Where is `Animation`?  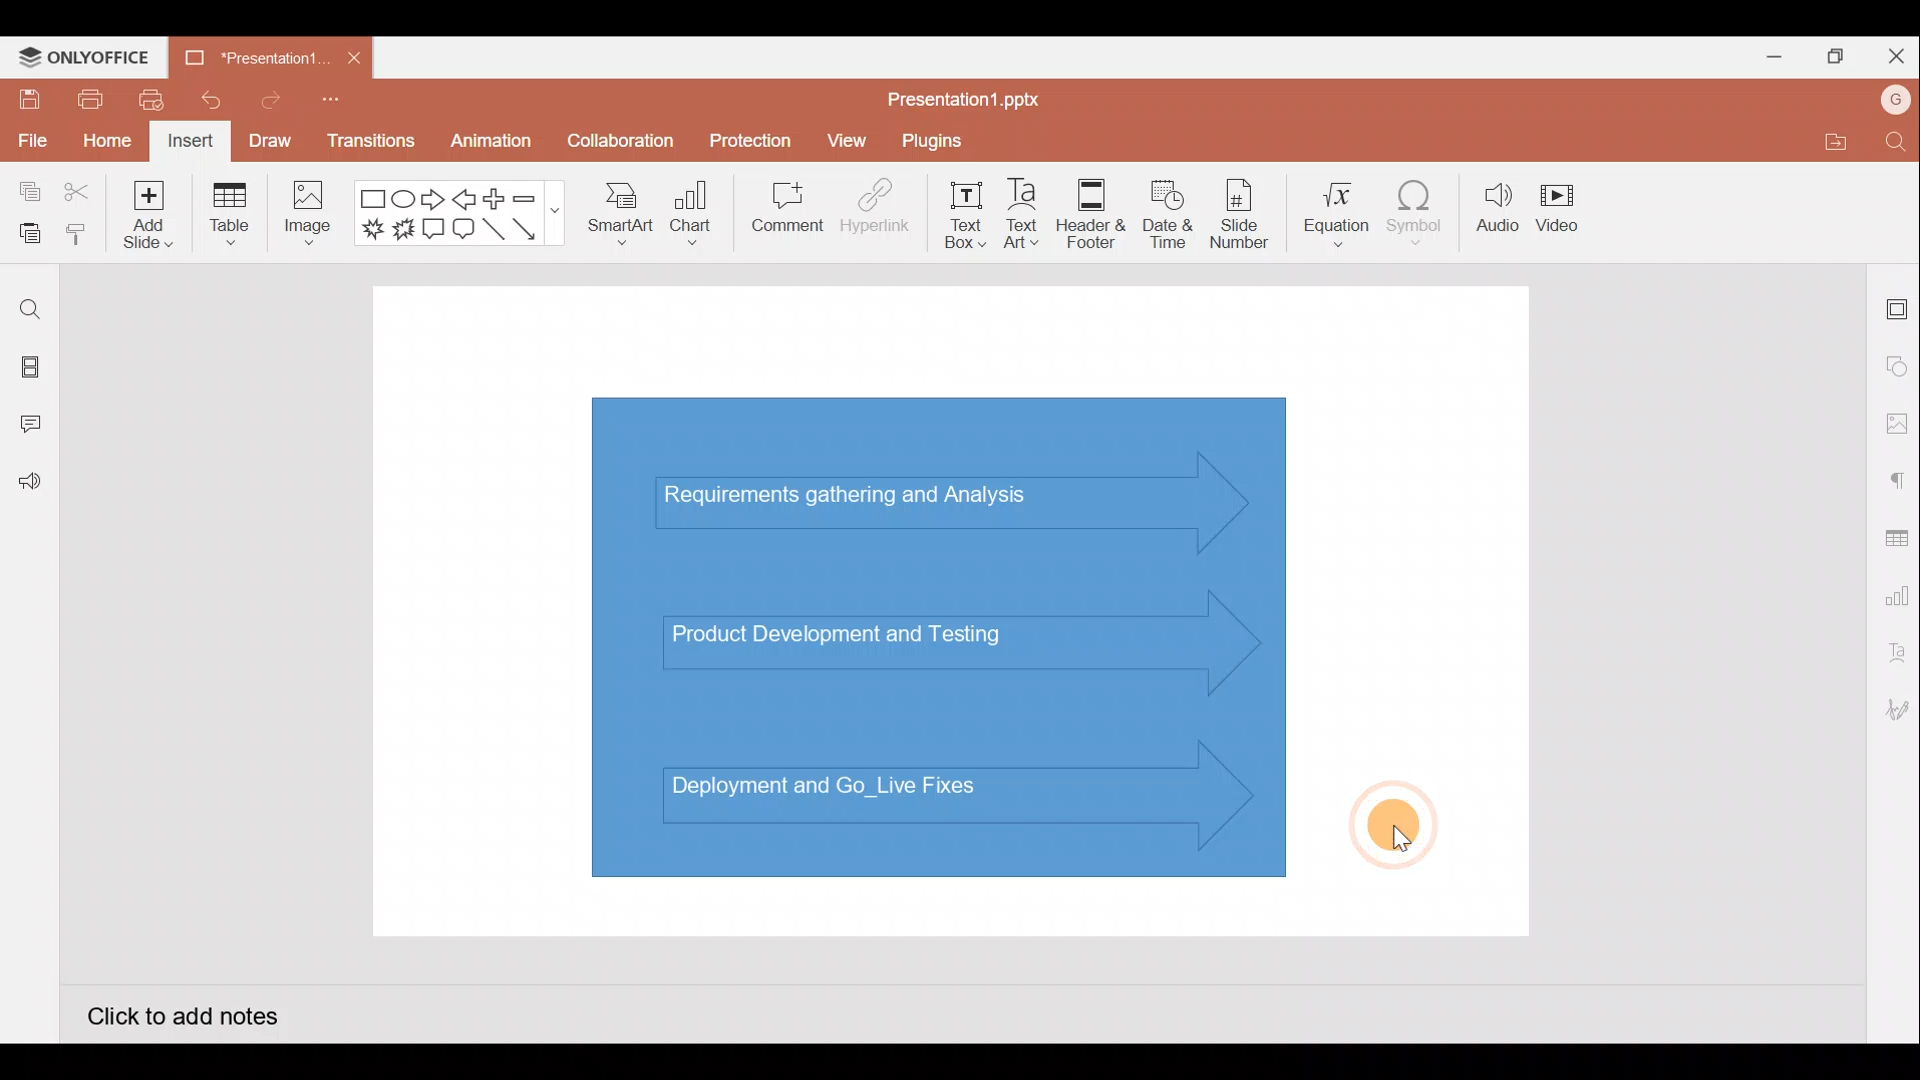
Animation is located at coordinates (493, 146).